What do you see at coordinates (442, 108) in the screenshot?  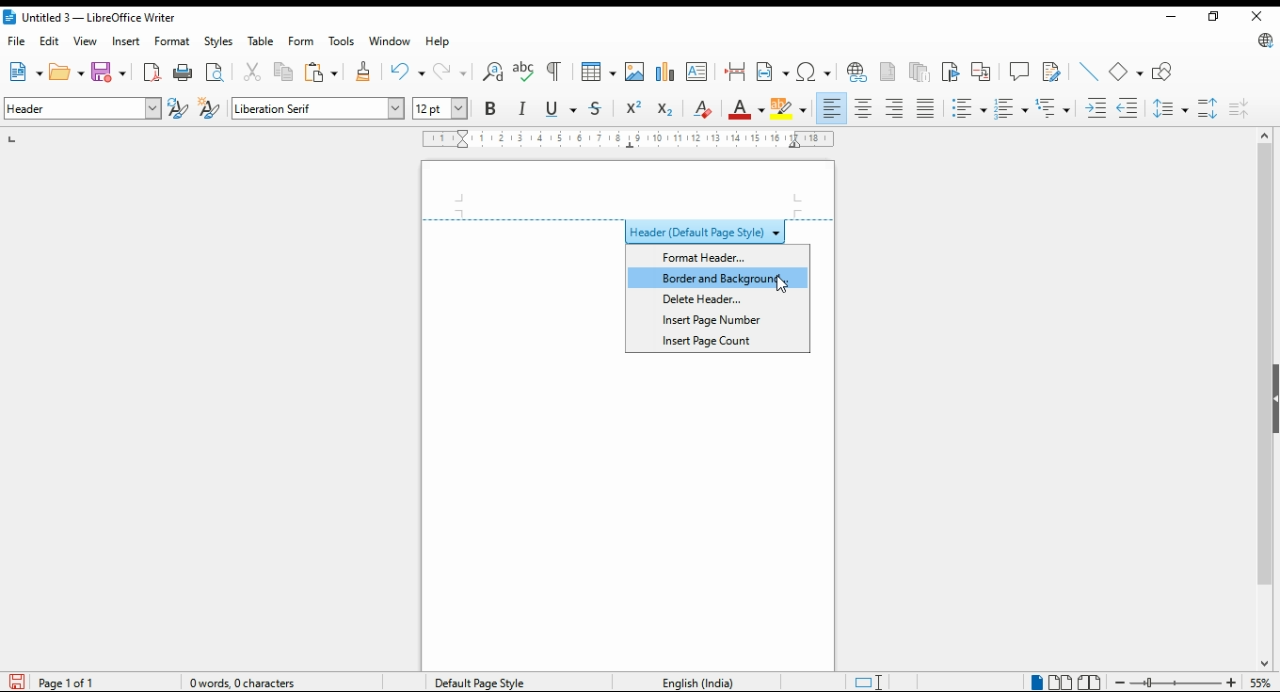 I see `font size` at bounding box center [442, 108].